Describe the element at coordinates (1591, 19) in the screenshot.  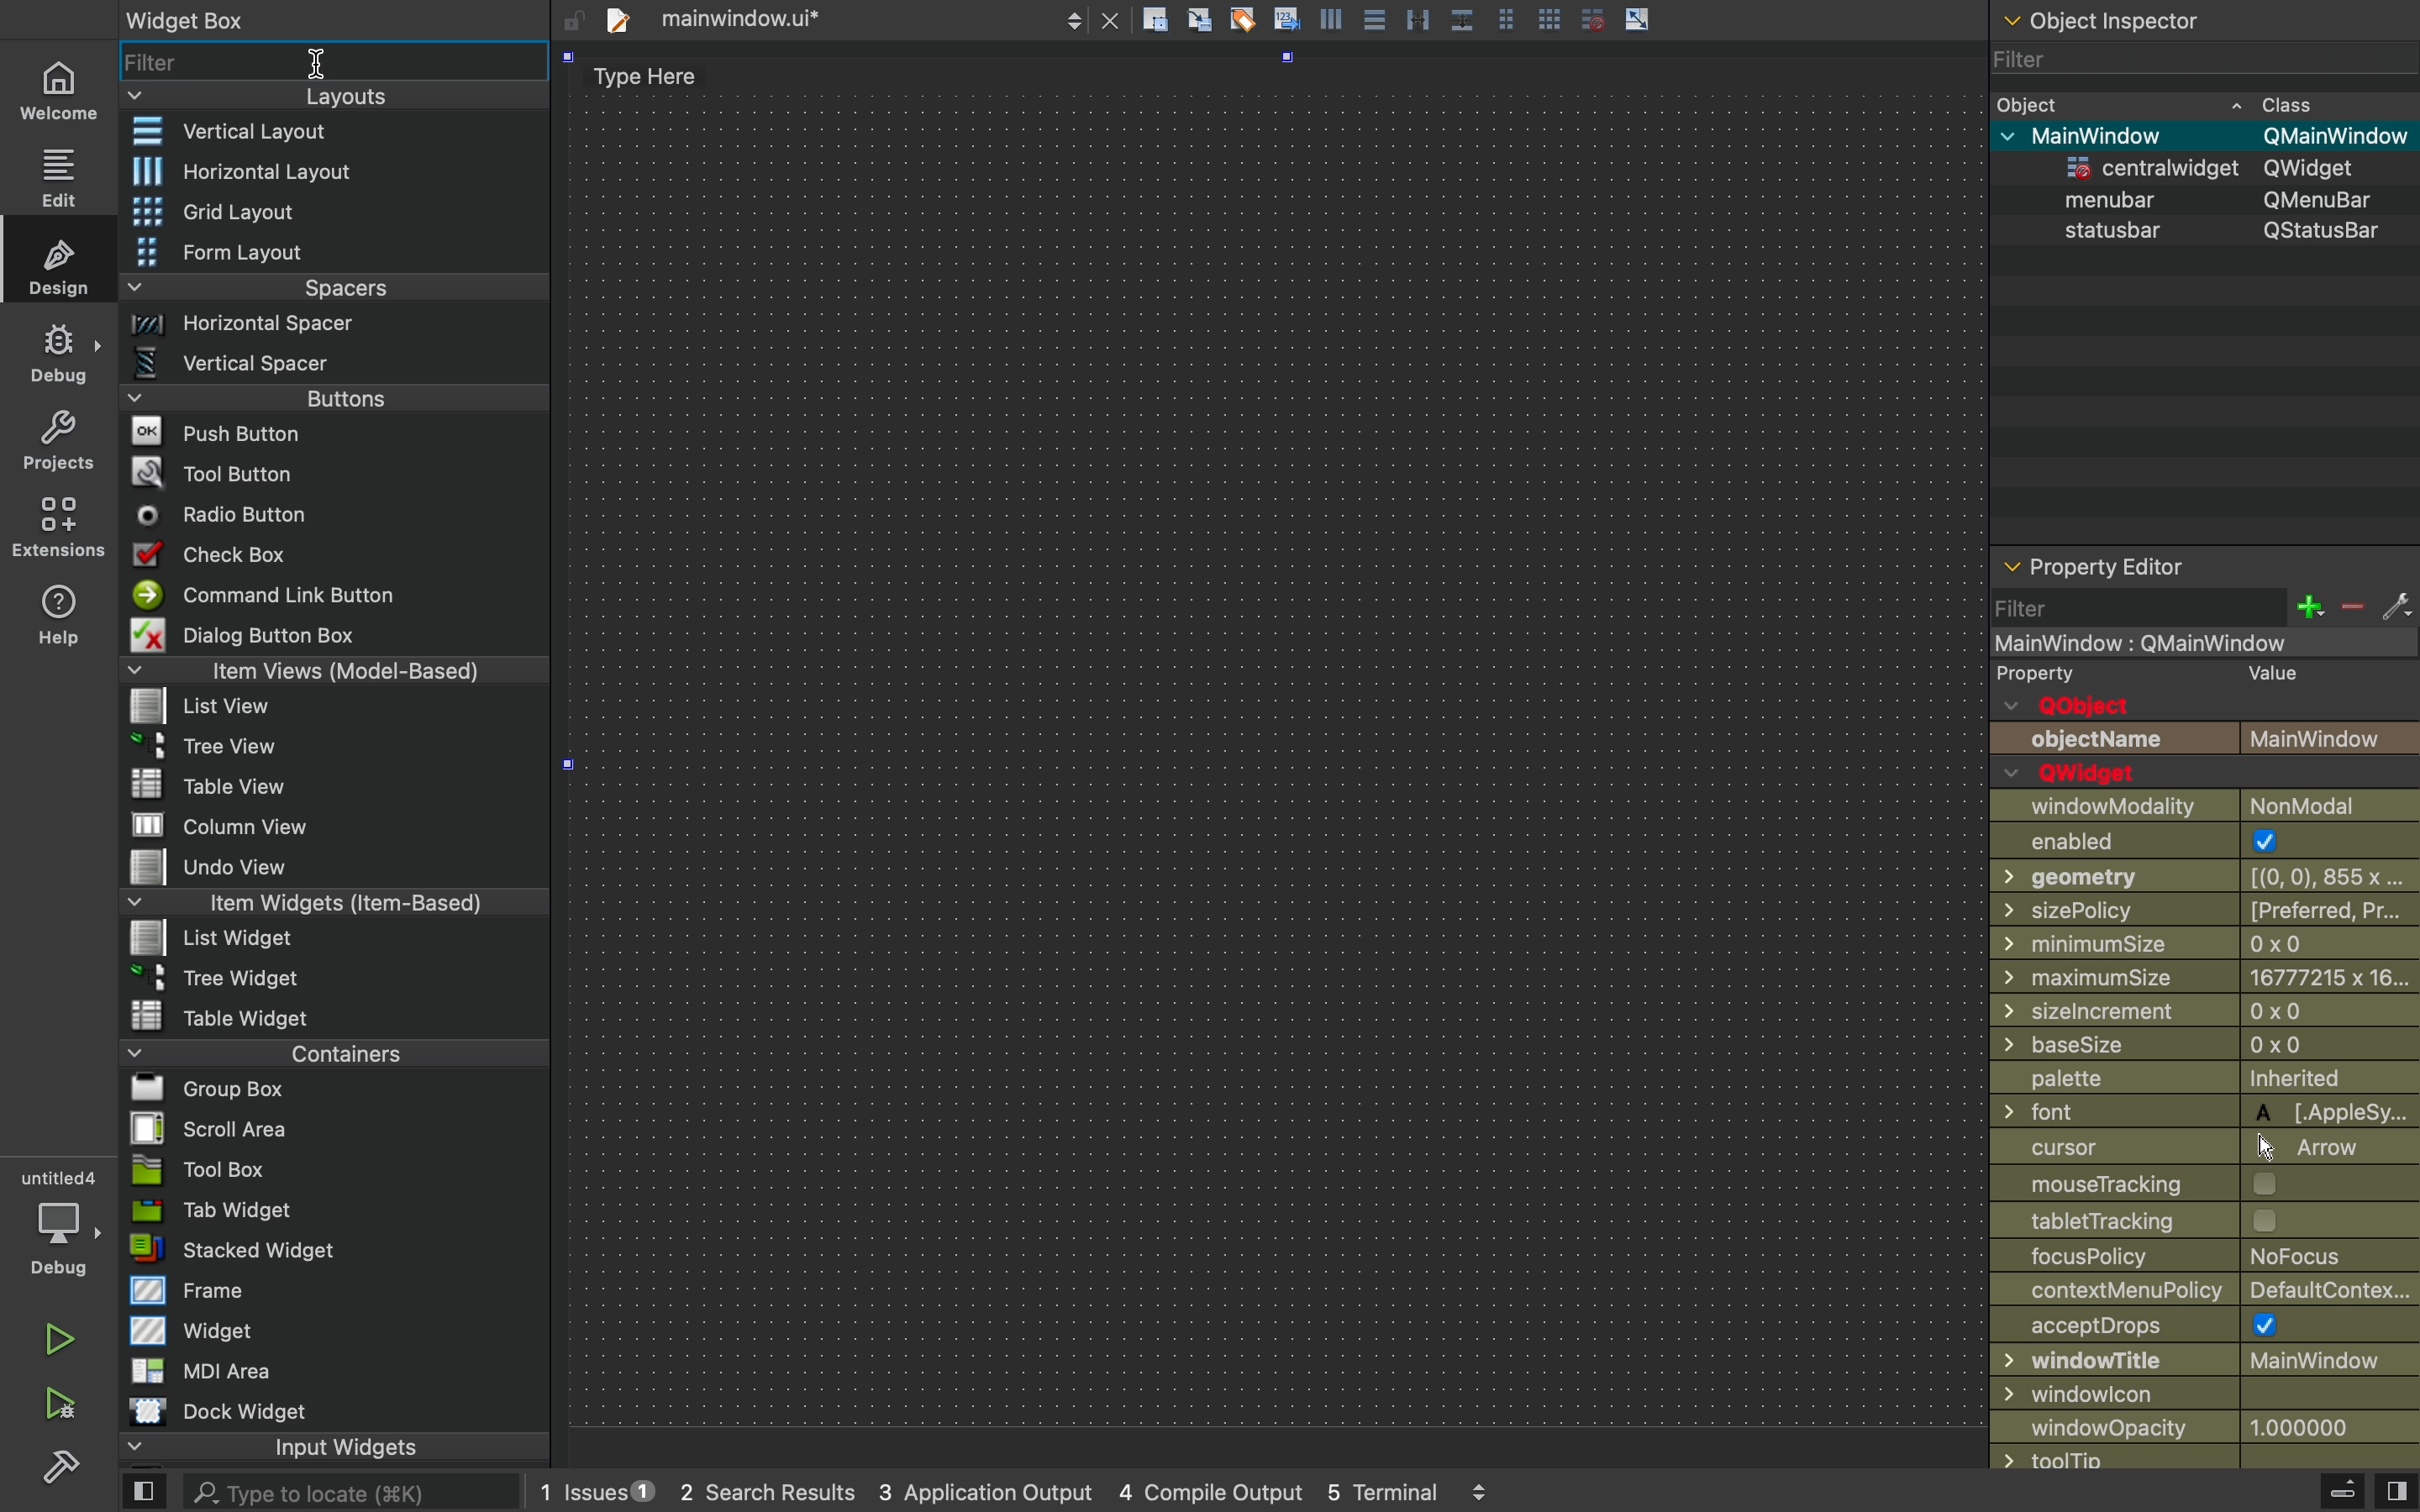
I see `grid` at that location.